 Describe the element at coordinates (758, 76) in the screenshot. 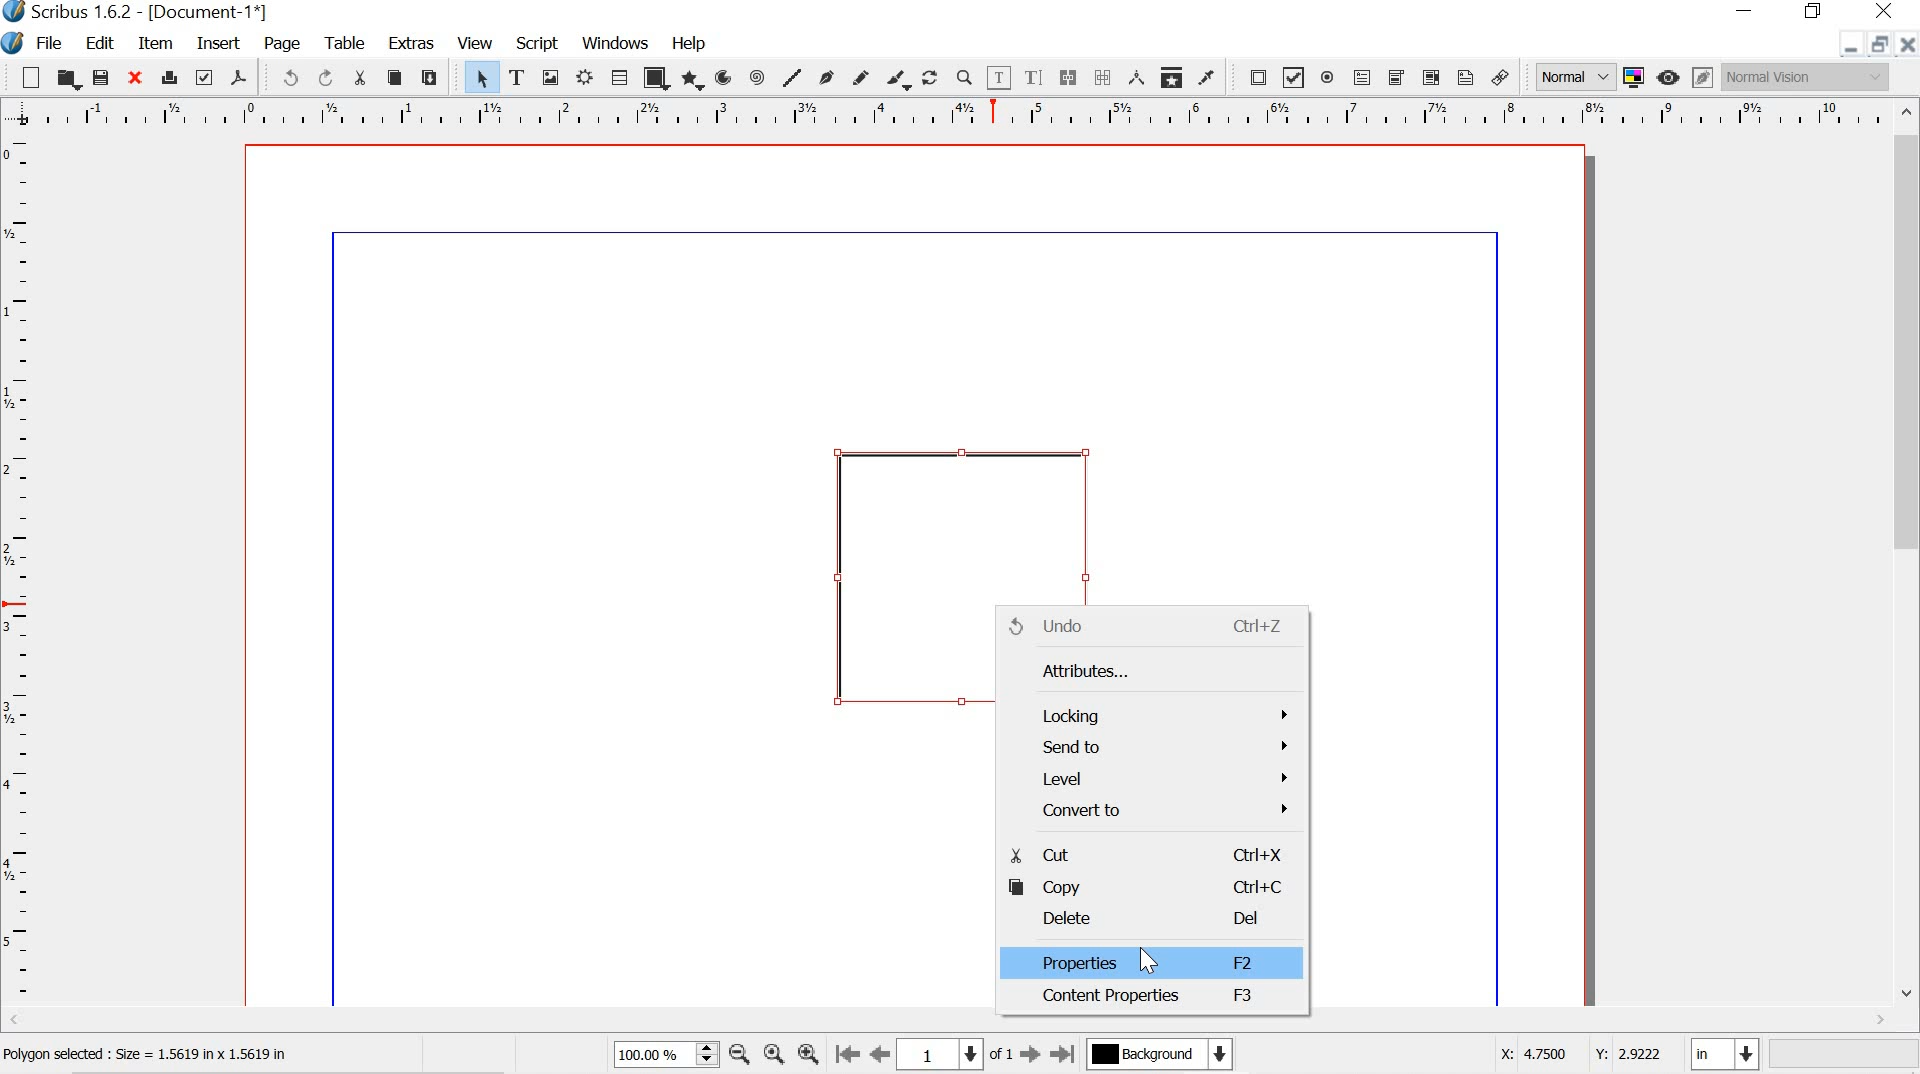

I see `spiral` at that location.